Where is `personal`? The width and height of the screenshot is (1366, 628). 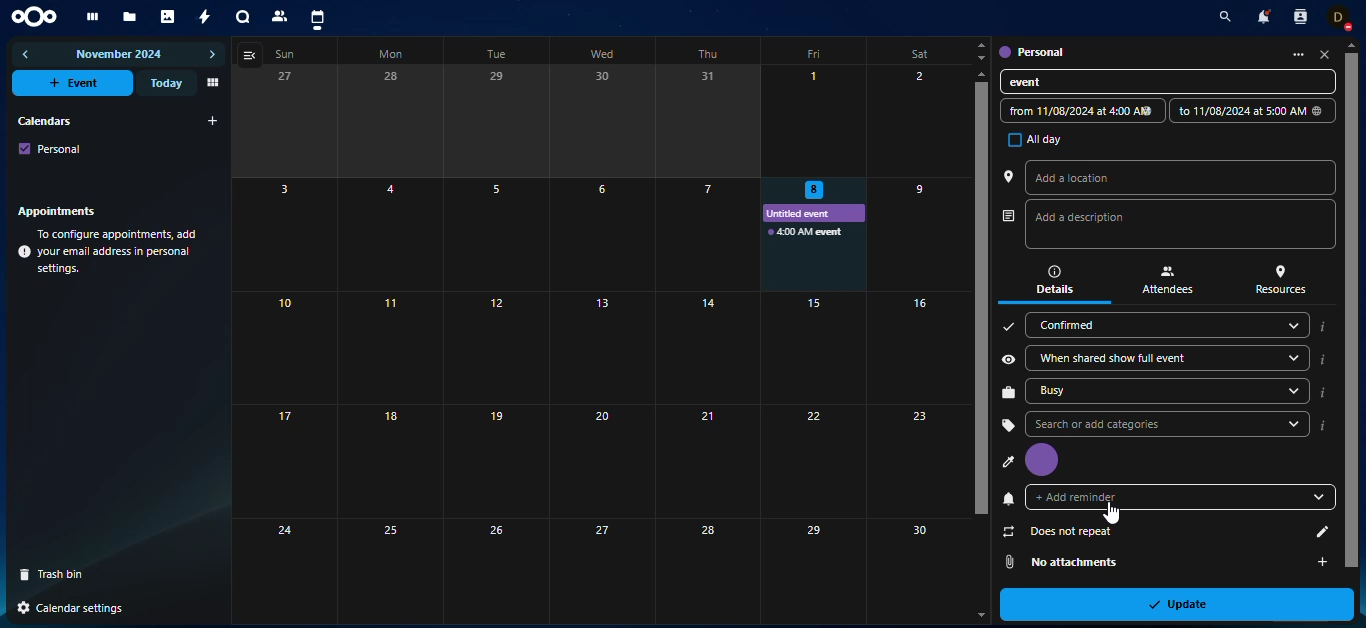 personal is located at coordinates (1031, 50).